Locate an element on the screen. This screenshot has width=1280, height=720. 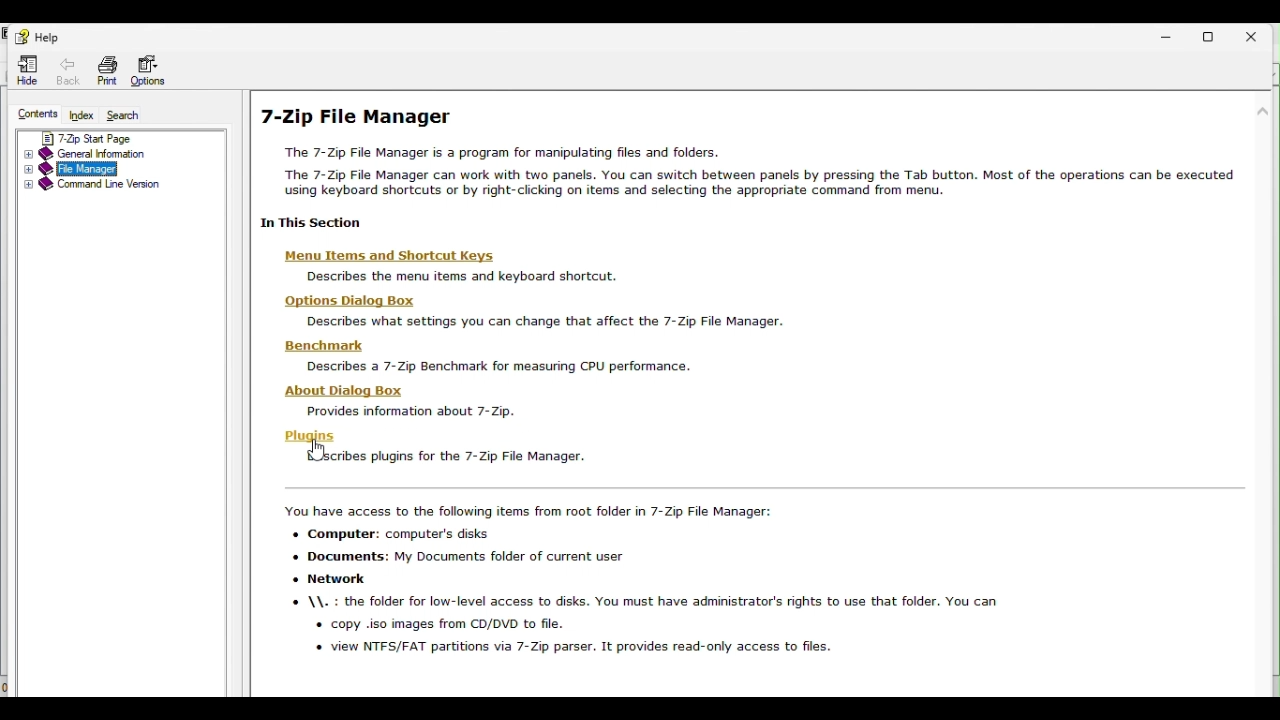
options is located at coordinates (351, 301).